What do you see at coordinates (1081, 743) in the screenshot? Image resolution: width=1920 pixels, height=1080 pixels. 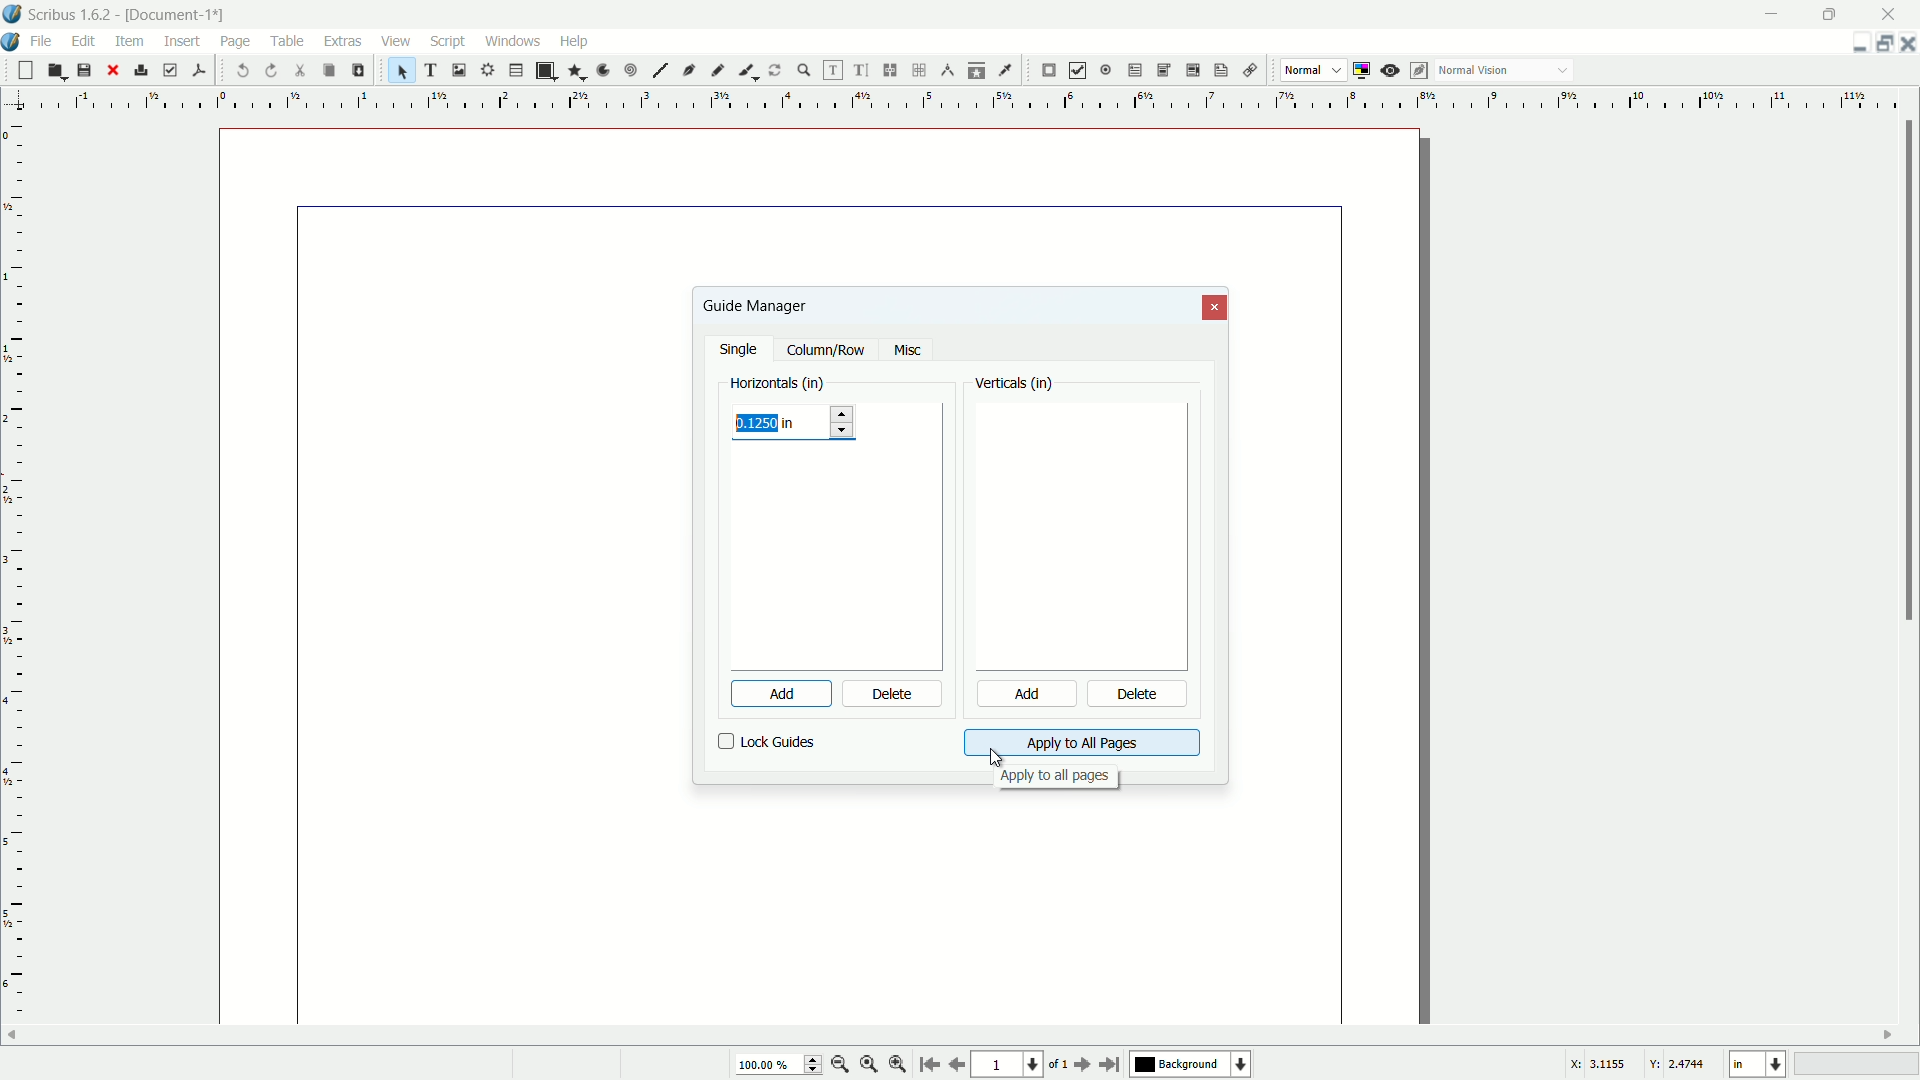 I see `apply to all pages` at bounding box center [1081, 743].